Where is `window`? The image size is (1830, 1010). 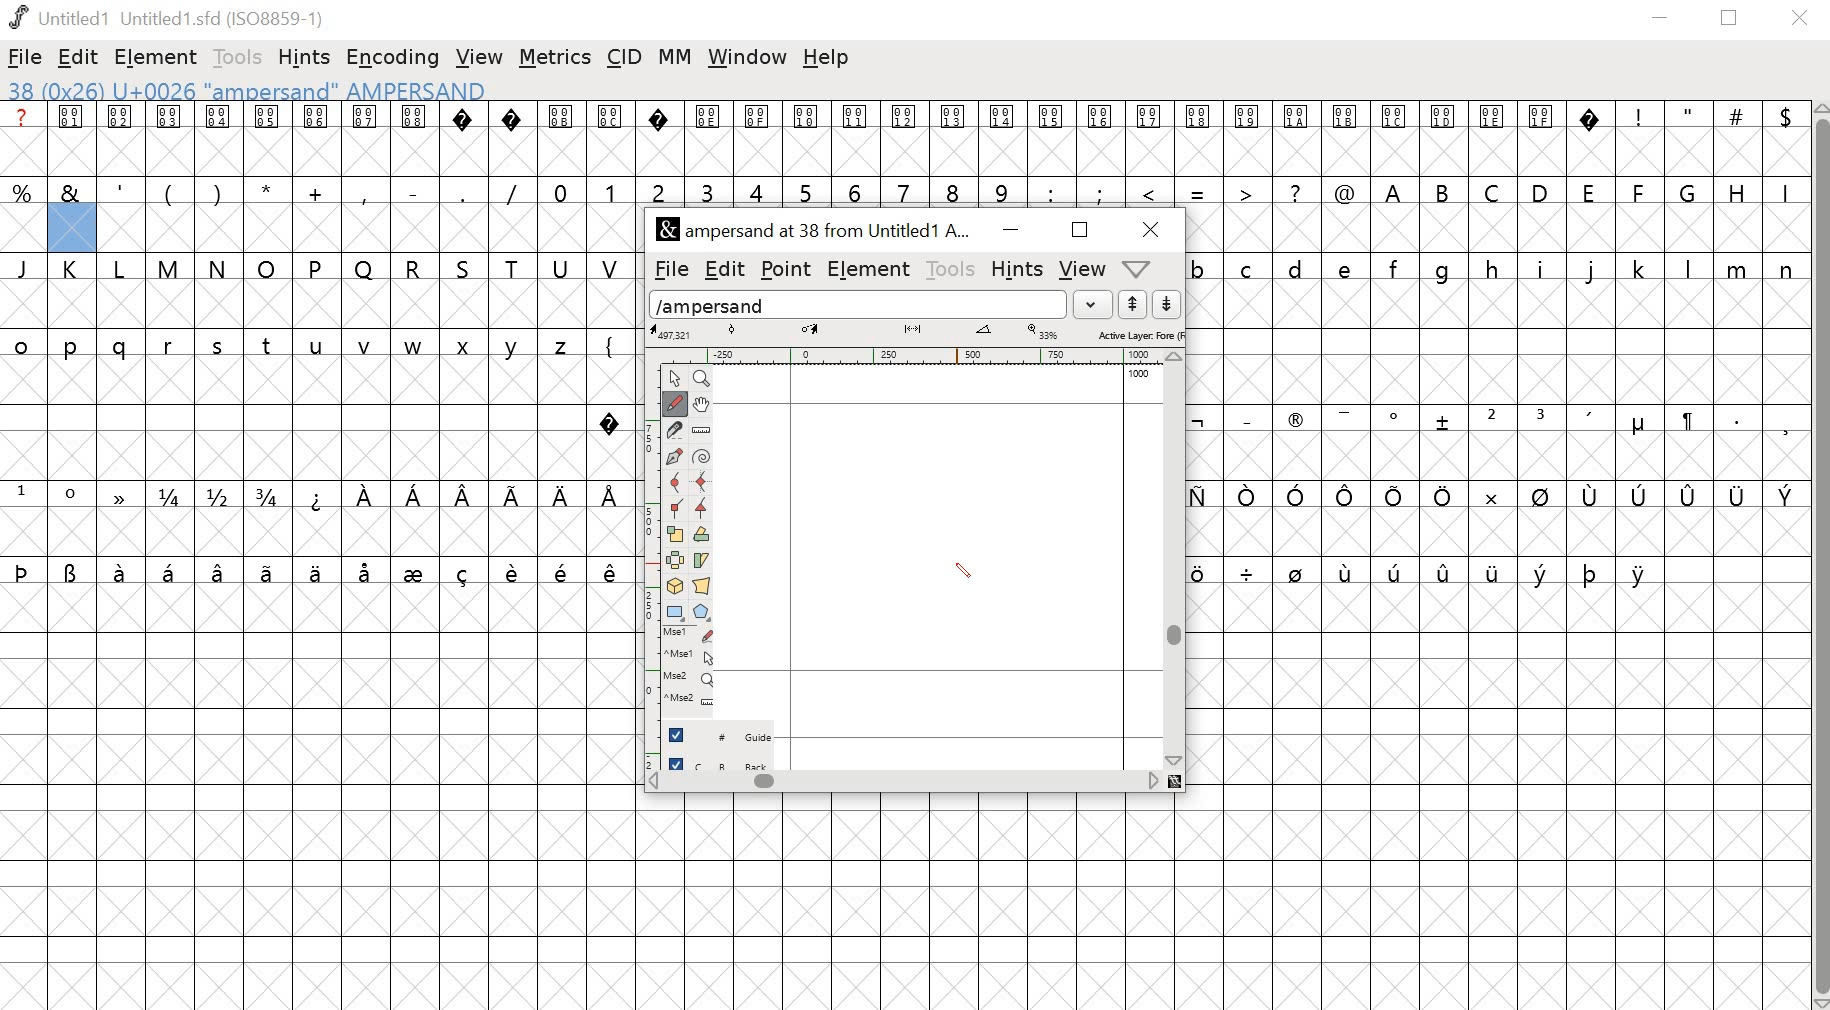
window is located at coordinates (746, 59).